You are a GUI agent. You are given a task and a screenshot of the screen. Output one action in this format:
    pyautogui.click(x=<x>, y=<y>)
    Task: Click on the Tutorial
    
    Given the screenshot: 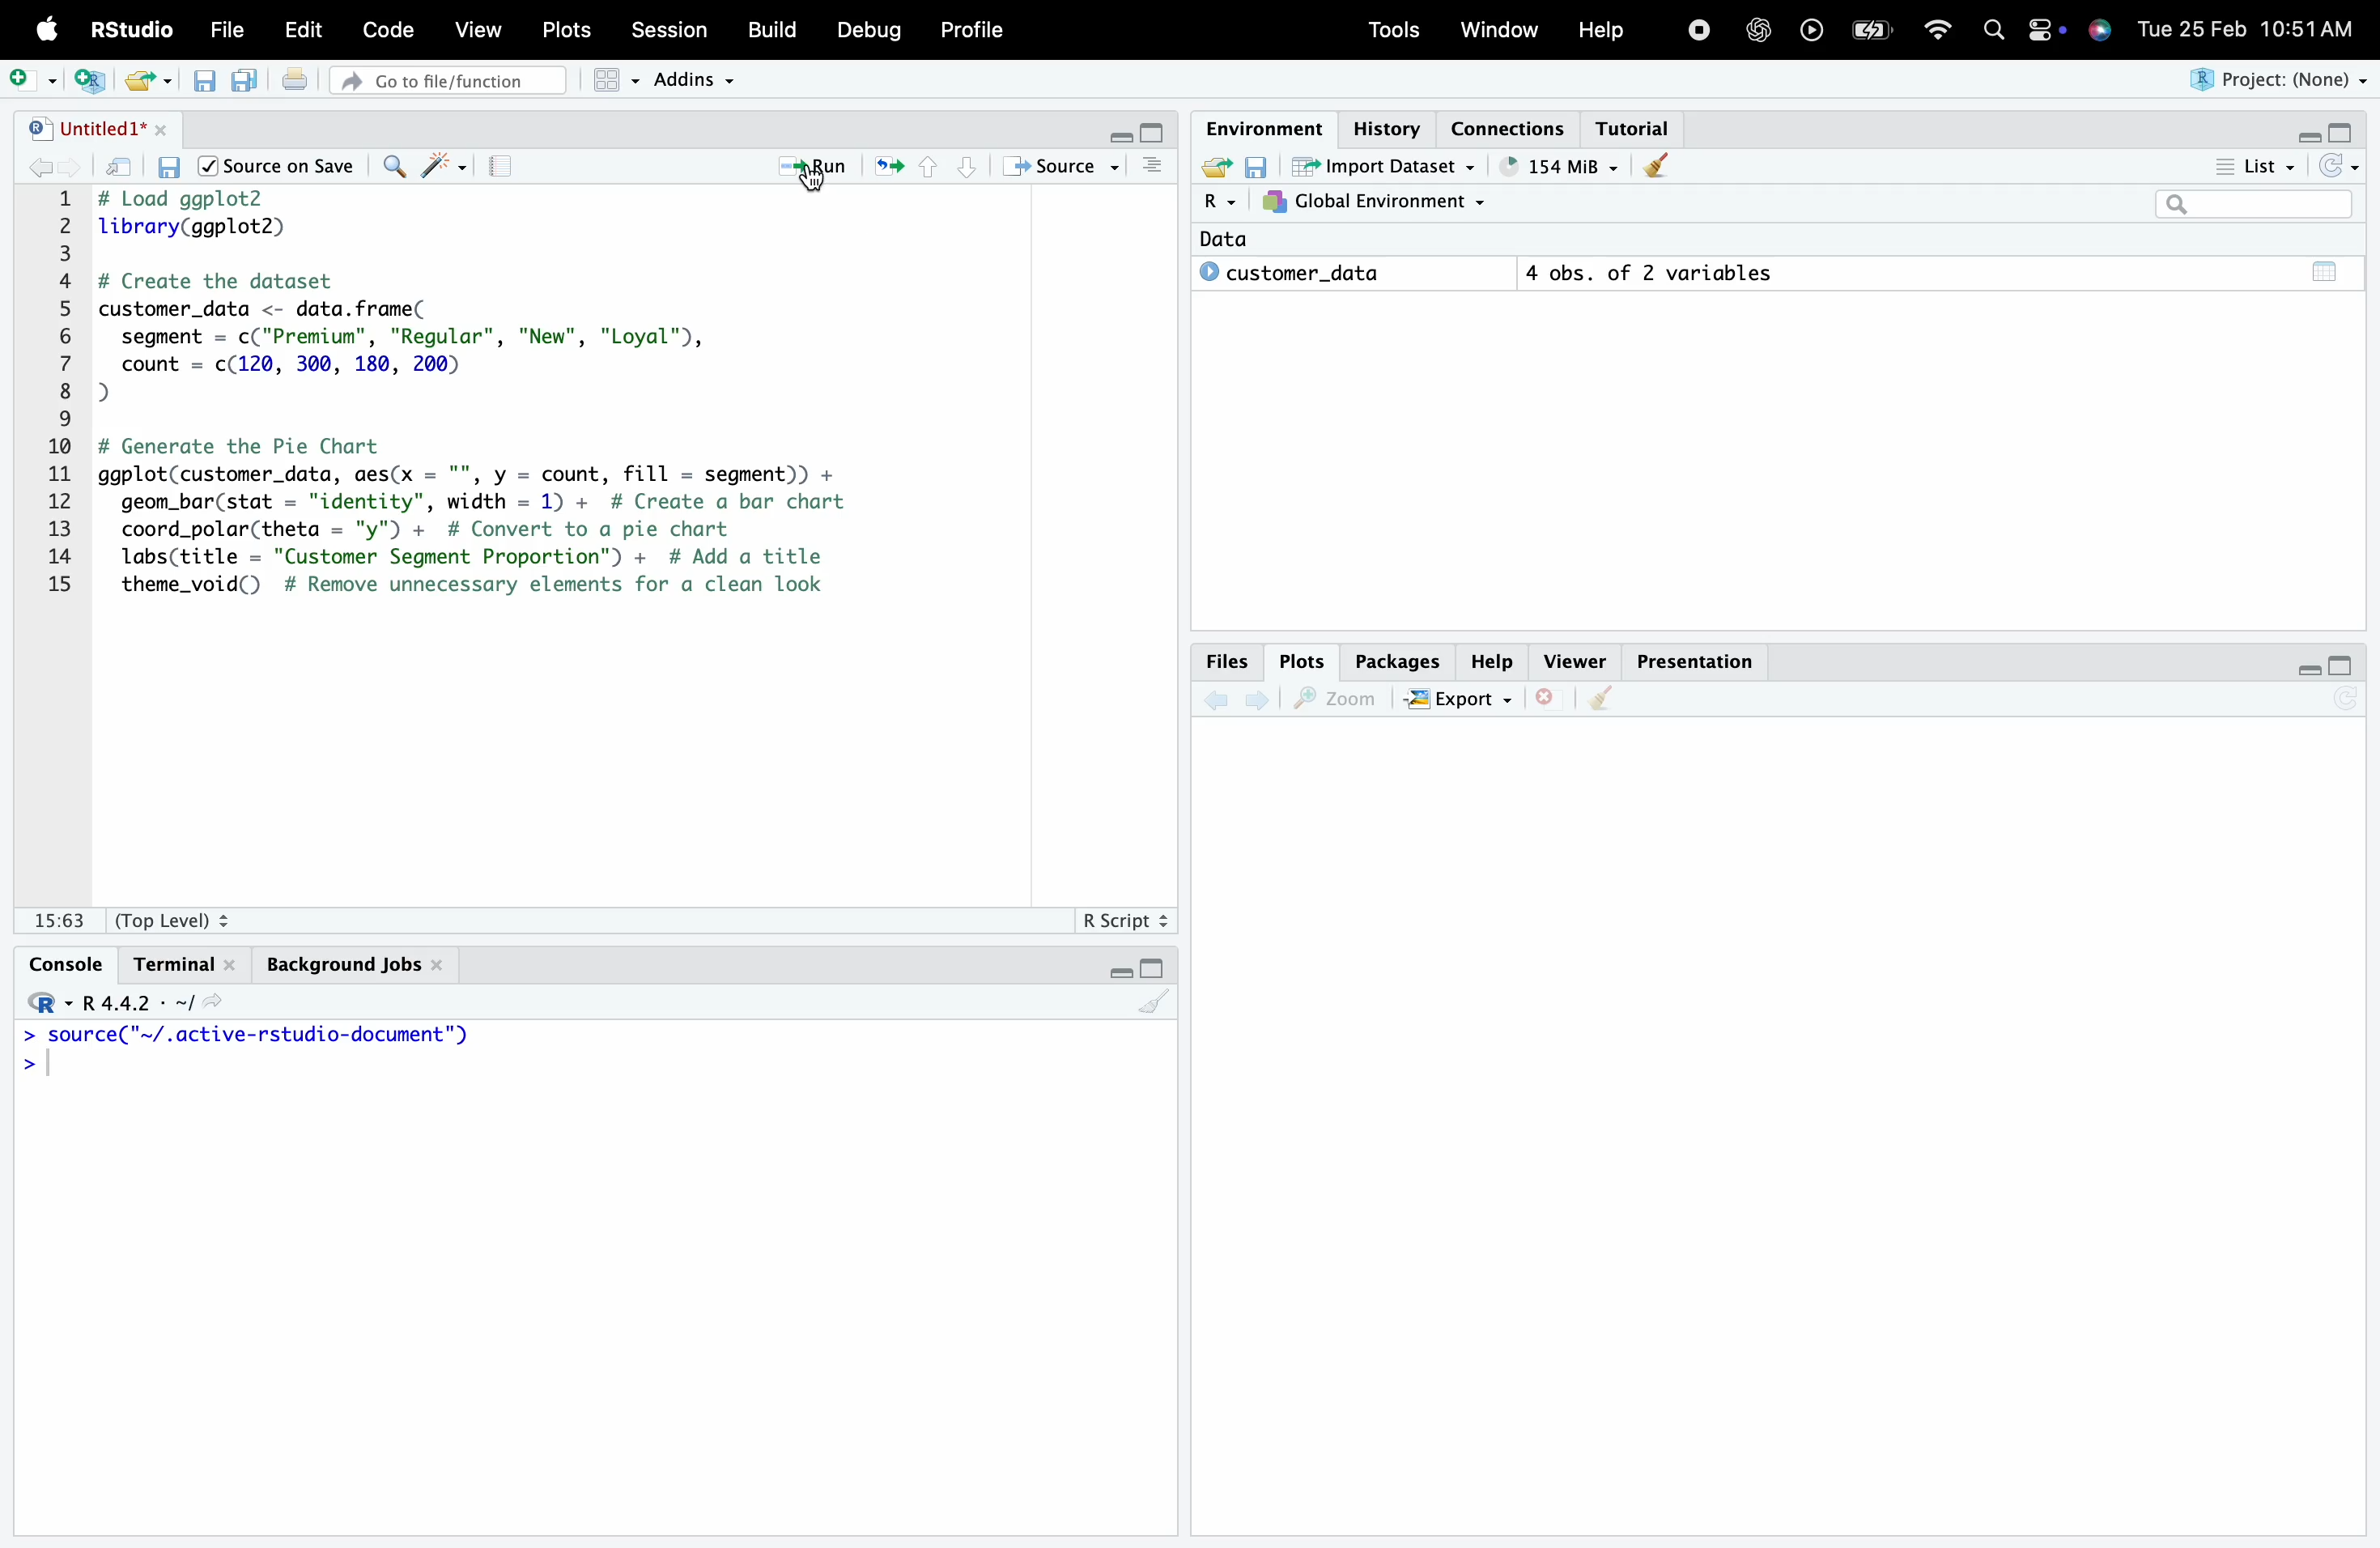 What is the action you would take?
    pyautogui.click(x=1640, y=127)
    